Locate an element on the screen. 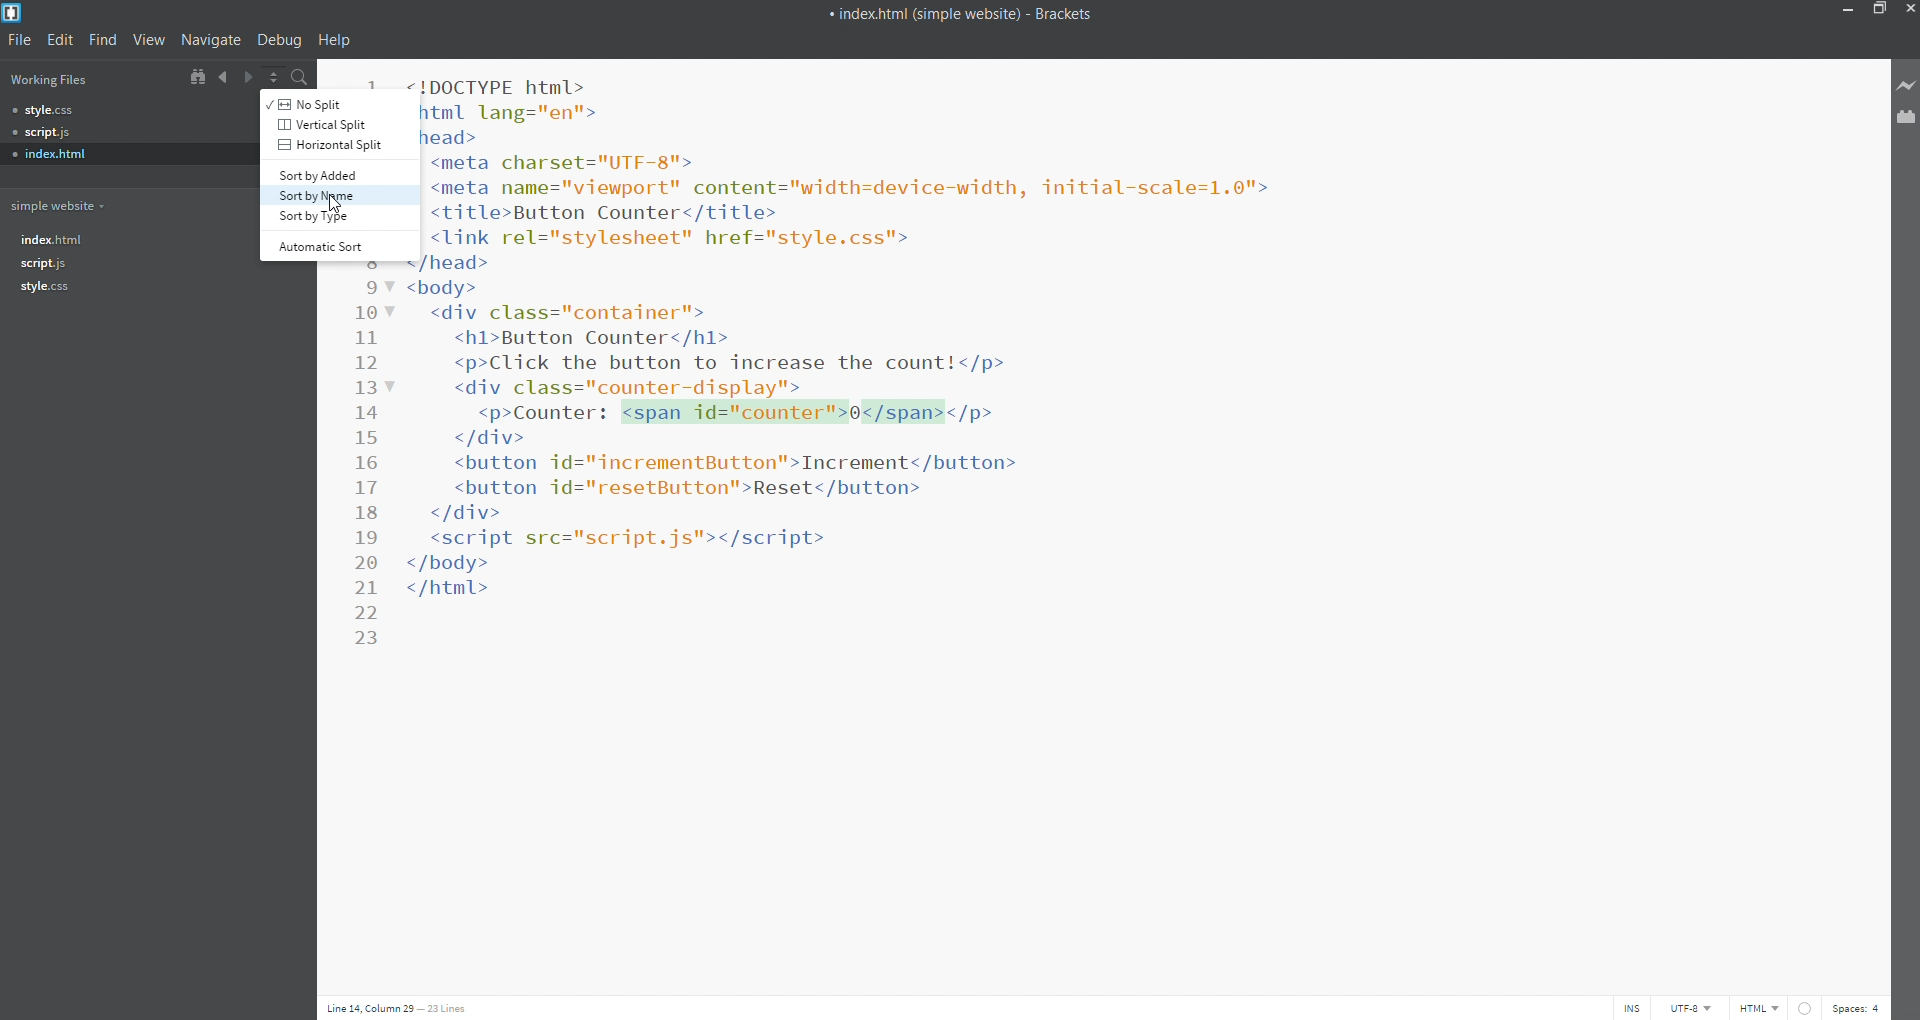  encoding: utf-8 is located at coordinates (1697, 1008).